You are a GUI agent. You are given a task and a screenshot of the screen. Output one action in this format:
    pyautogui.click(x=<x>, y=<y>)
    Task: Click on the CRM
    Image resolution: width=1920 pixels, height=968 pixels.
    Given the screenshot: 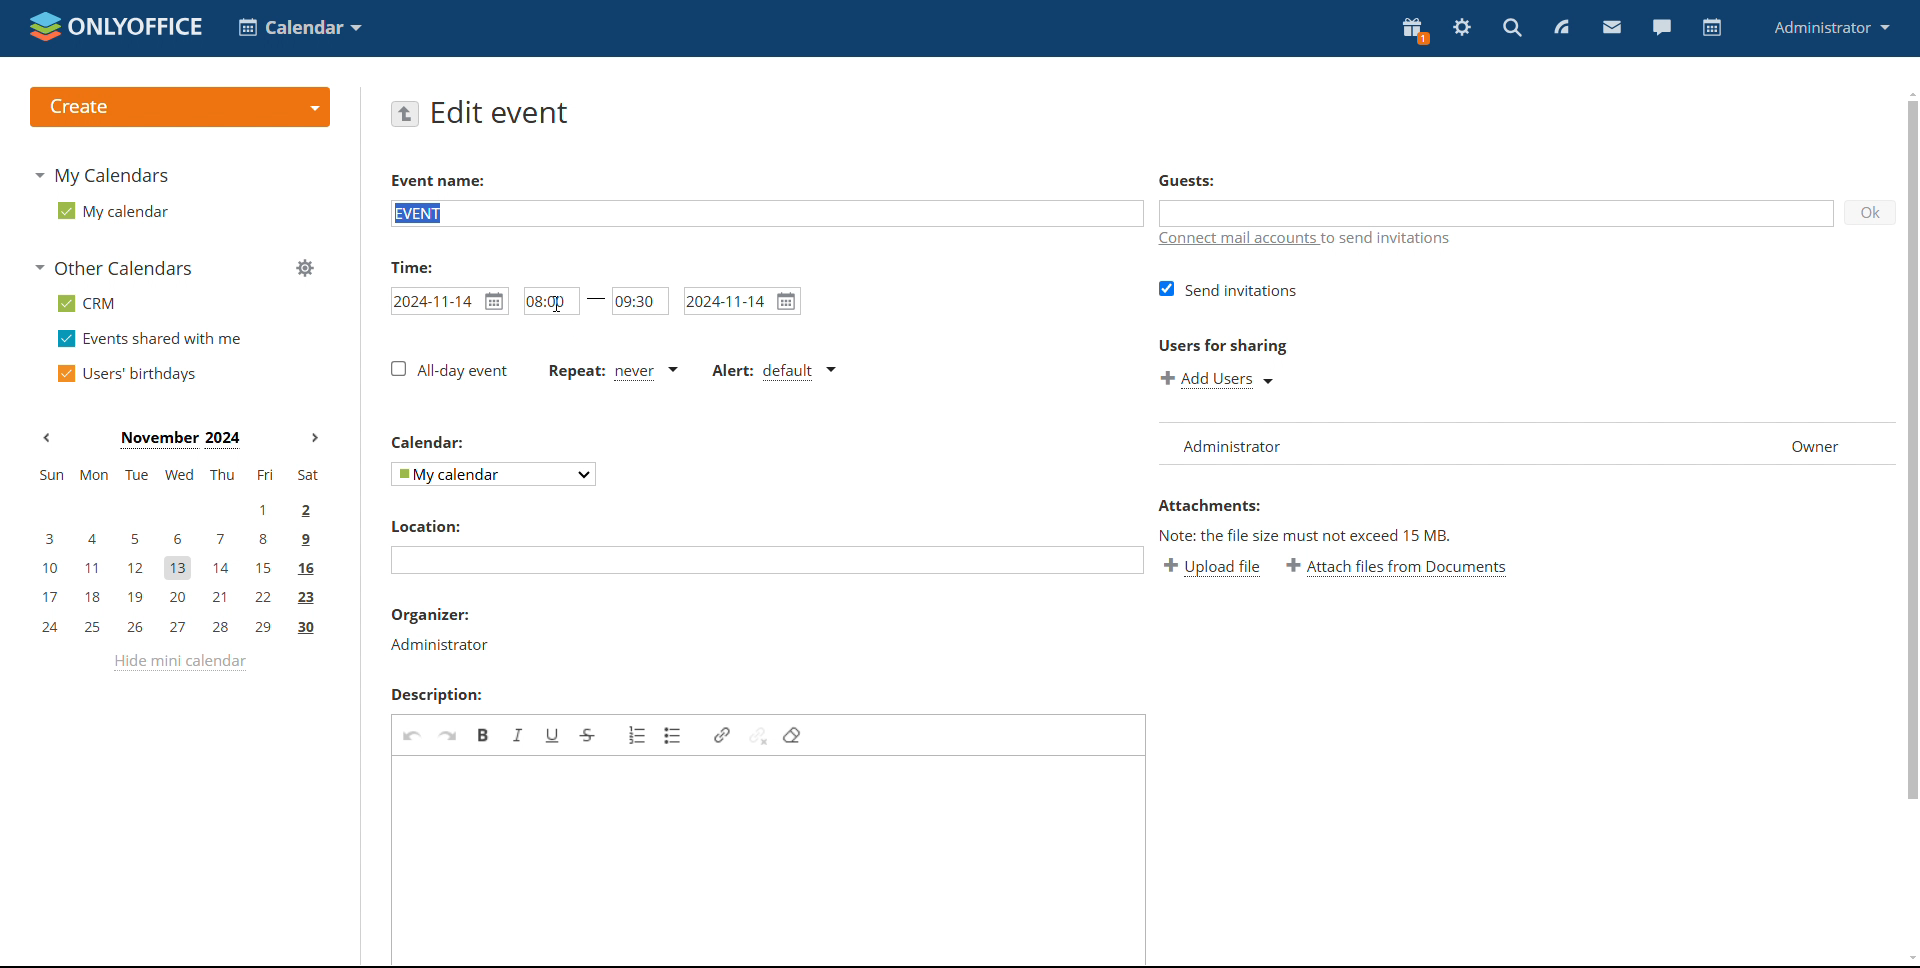 What is the action you would take?
    pyautogui.click(x=87, y=303)
    